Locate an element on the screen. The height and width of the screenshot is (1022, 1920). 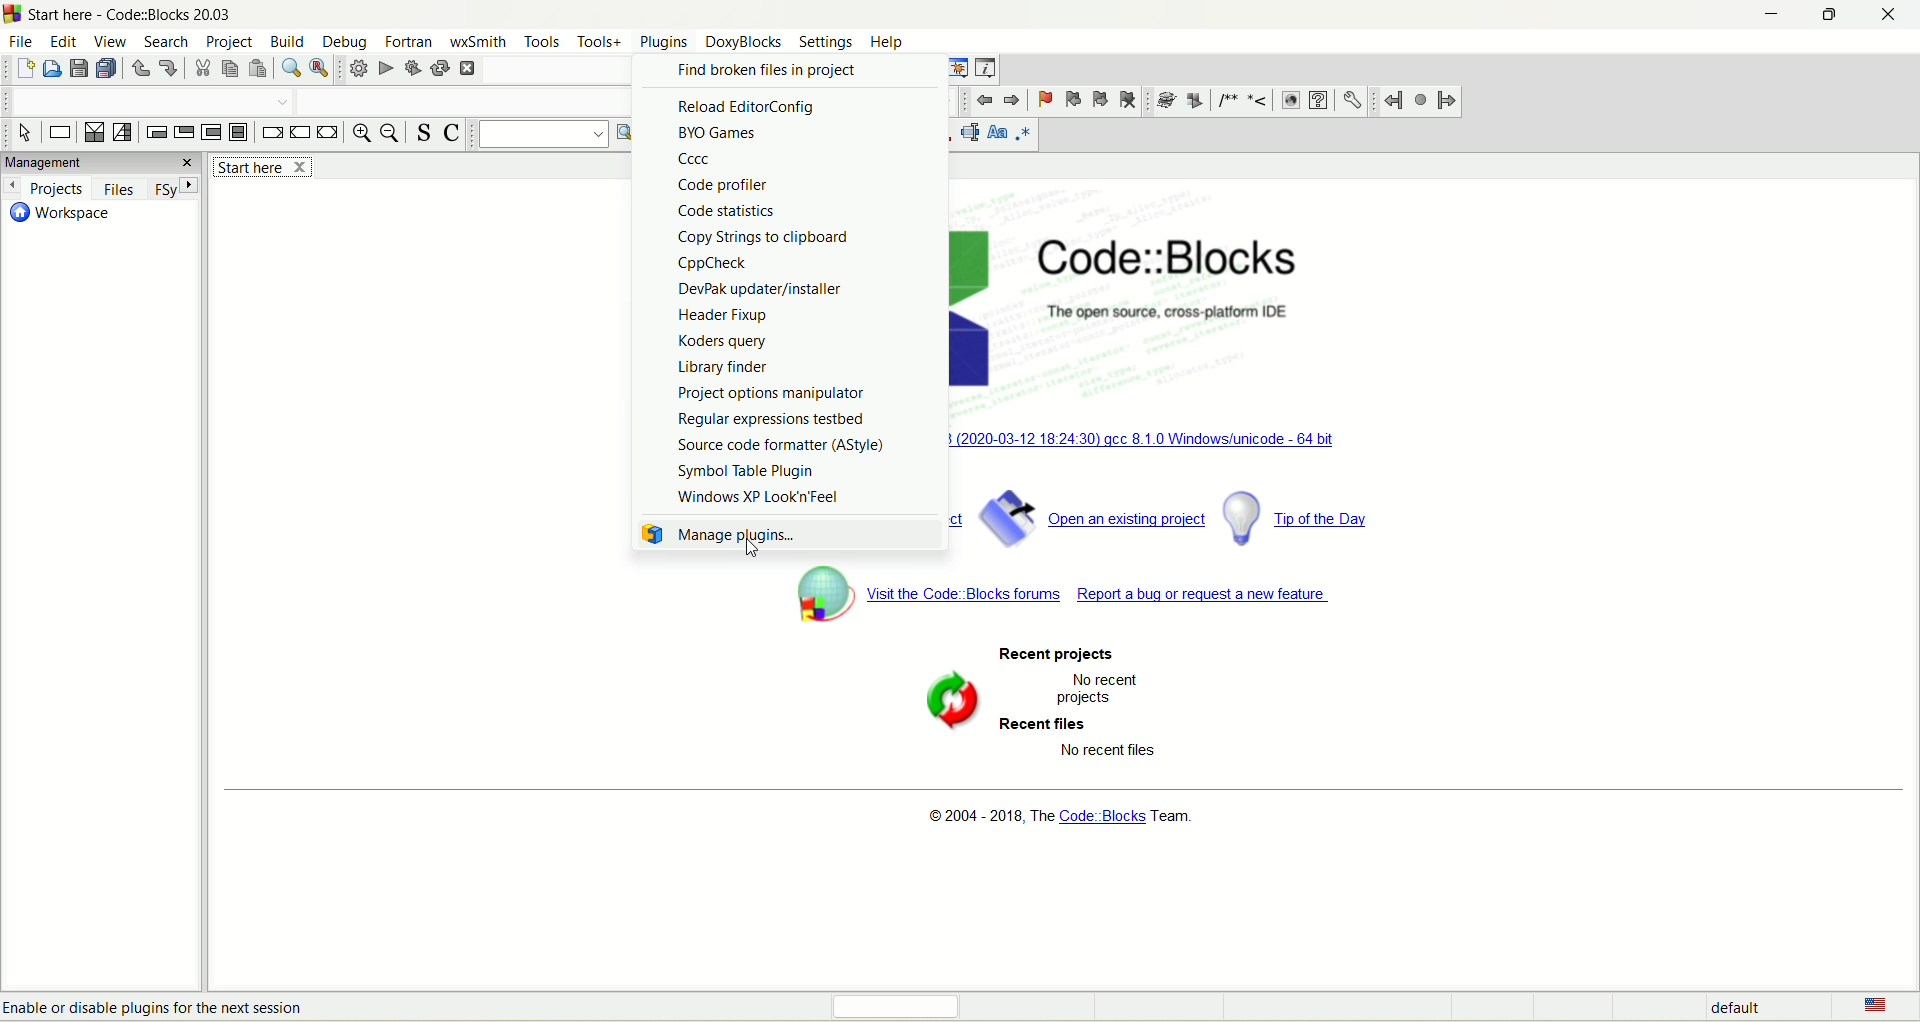
various info is located at coordinates (987, 67).